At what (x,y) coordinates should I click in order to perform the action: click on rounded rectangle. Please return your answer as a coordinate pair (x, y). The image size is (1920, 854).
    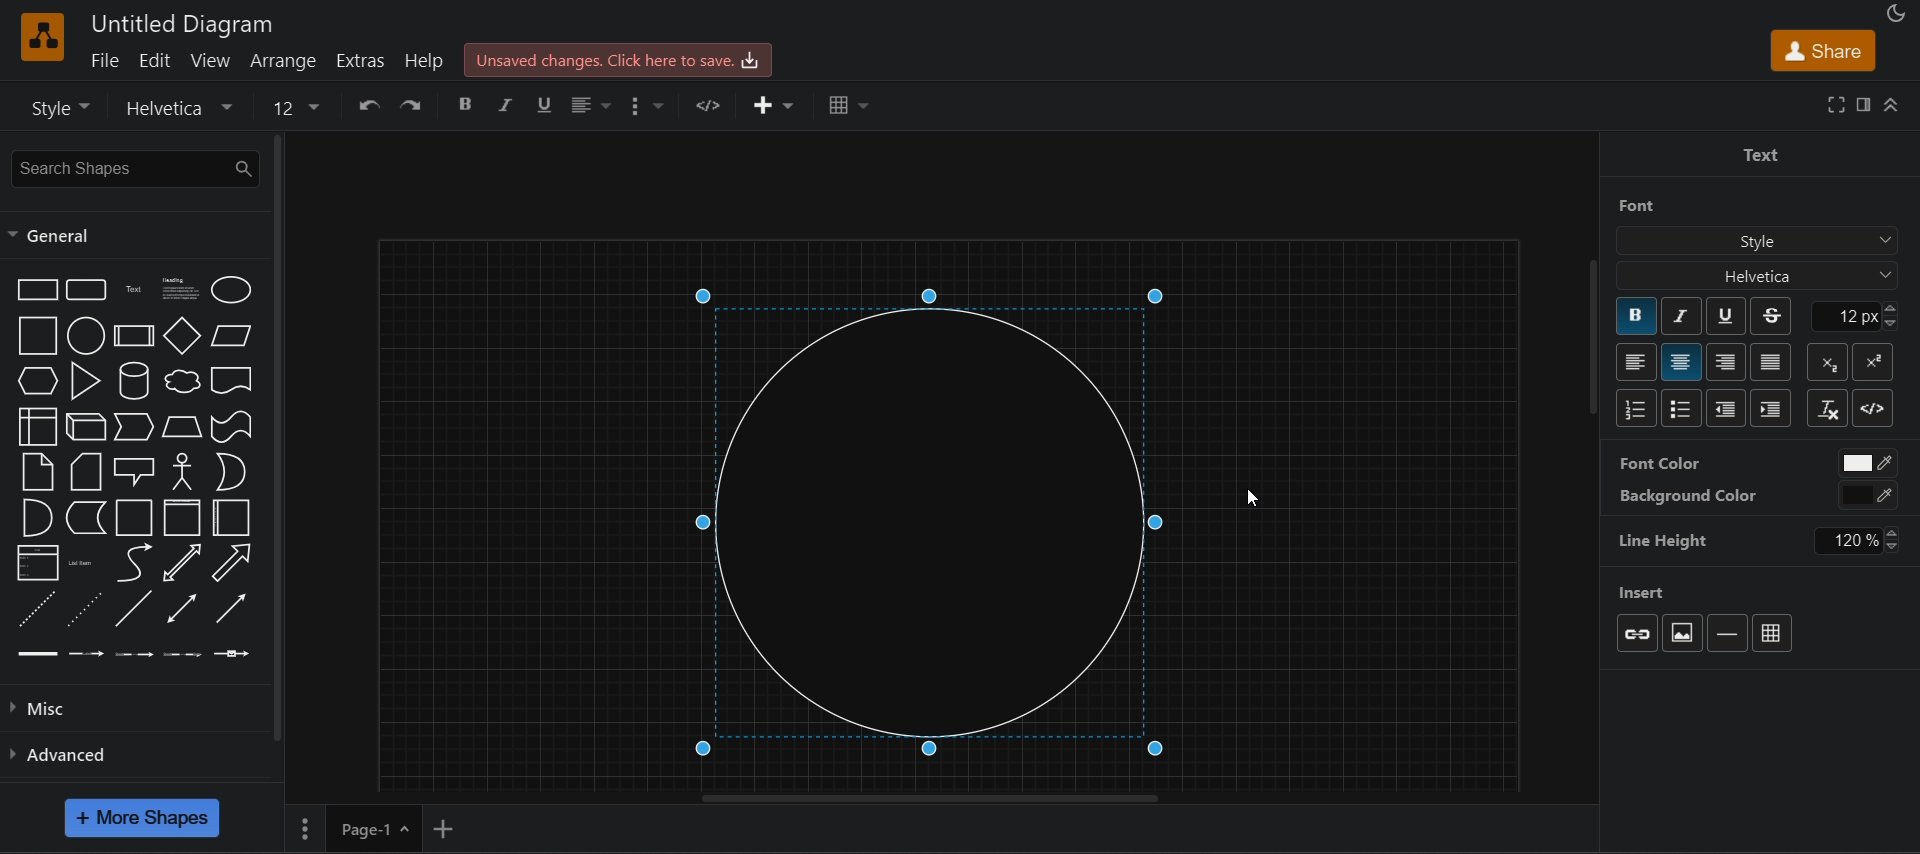
    Looking at the image, I should click on (88, 290).